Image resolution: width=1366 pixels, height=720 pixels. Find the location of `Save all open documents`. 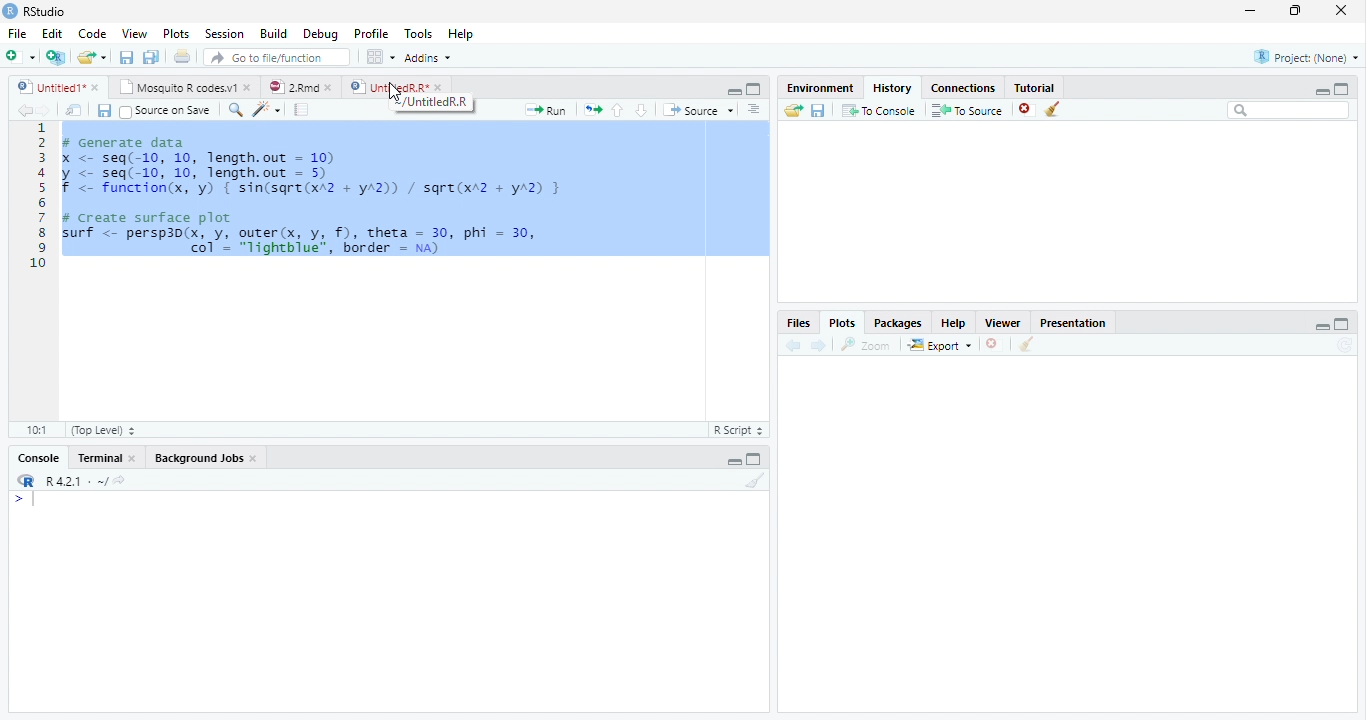

Save all open documents is located at coordinates (150, 56).